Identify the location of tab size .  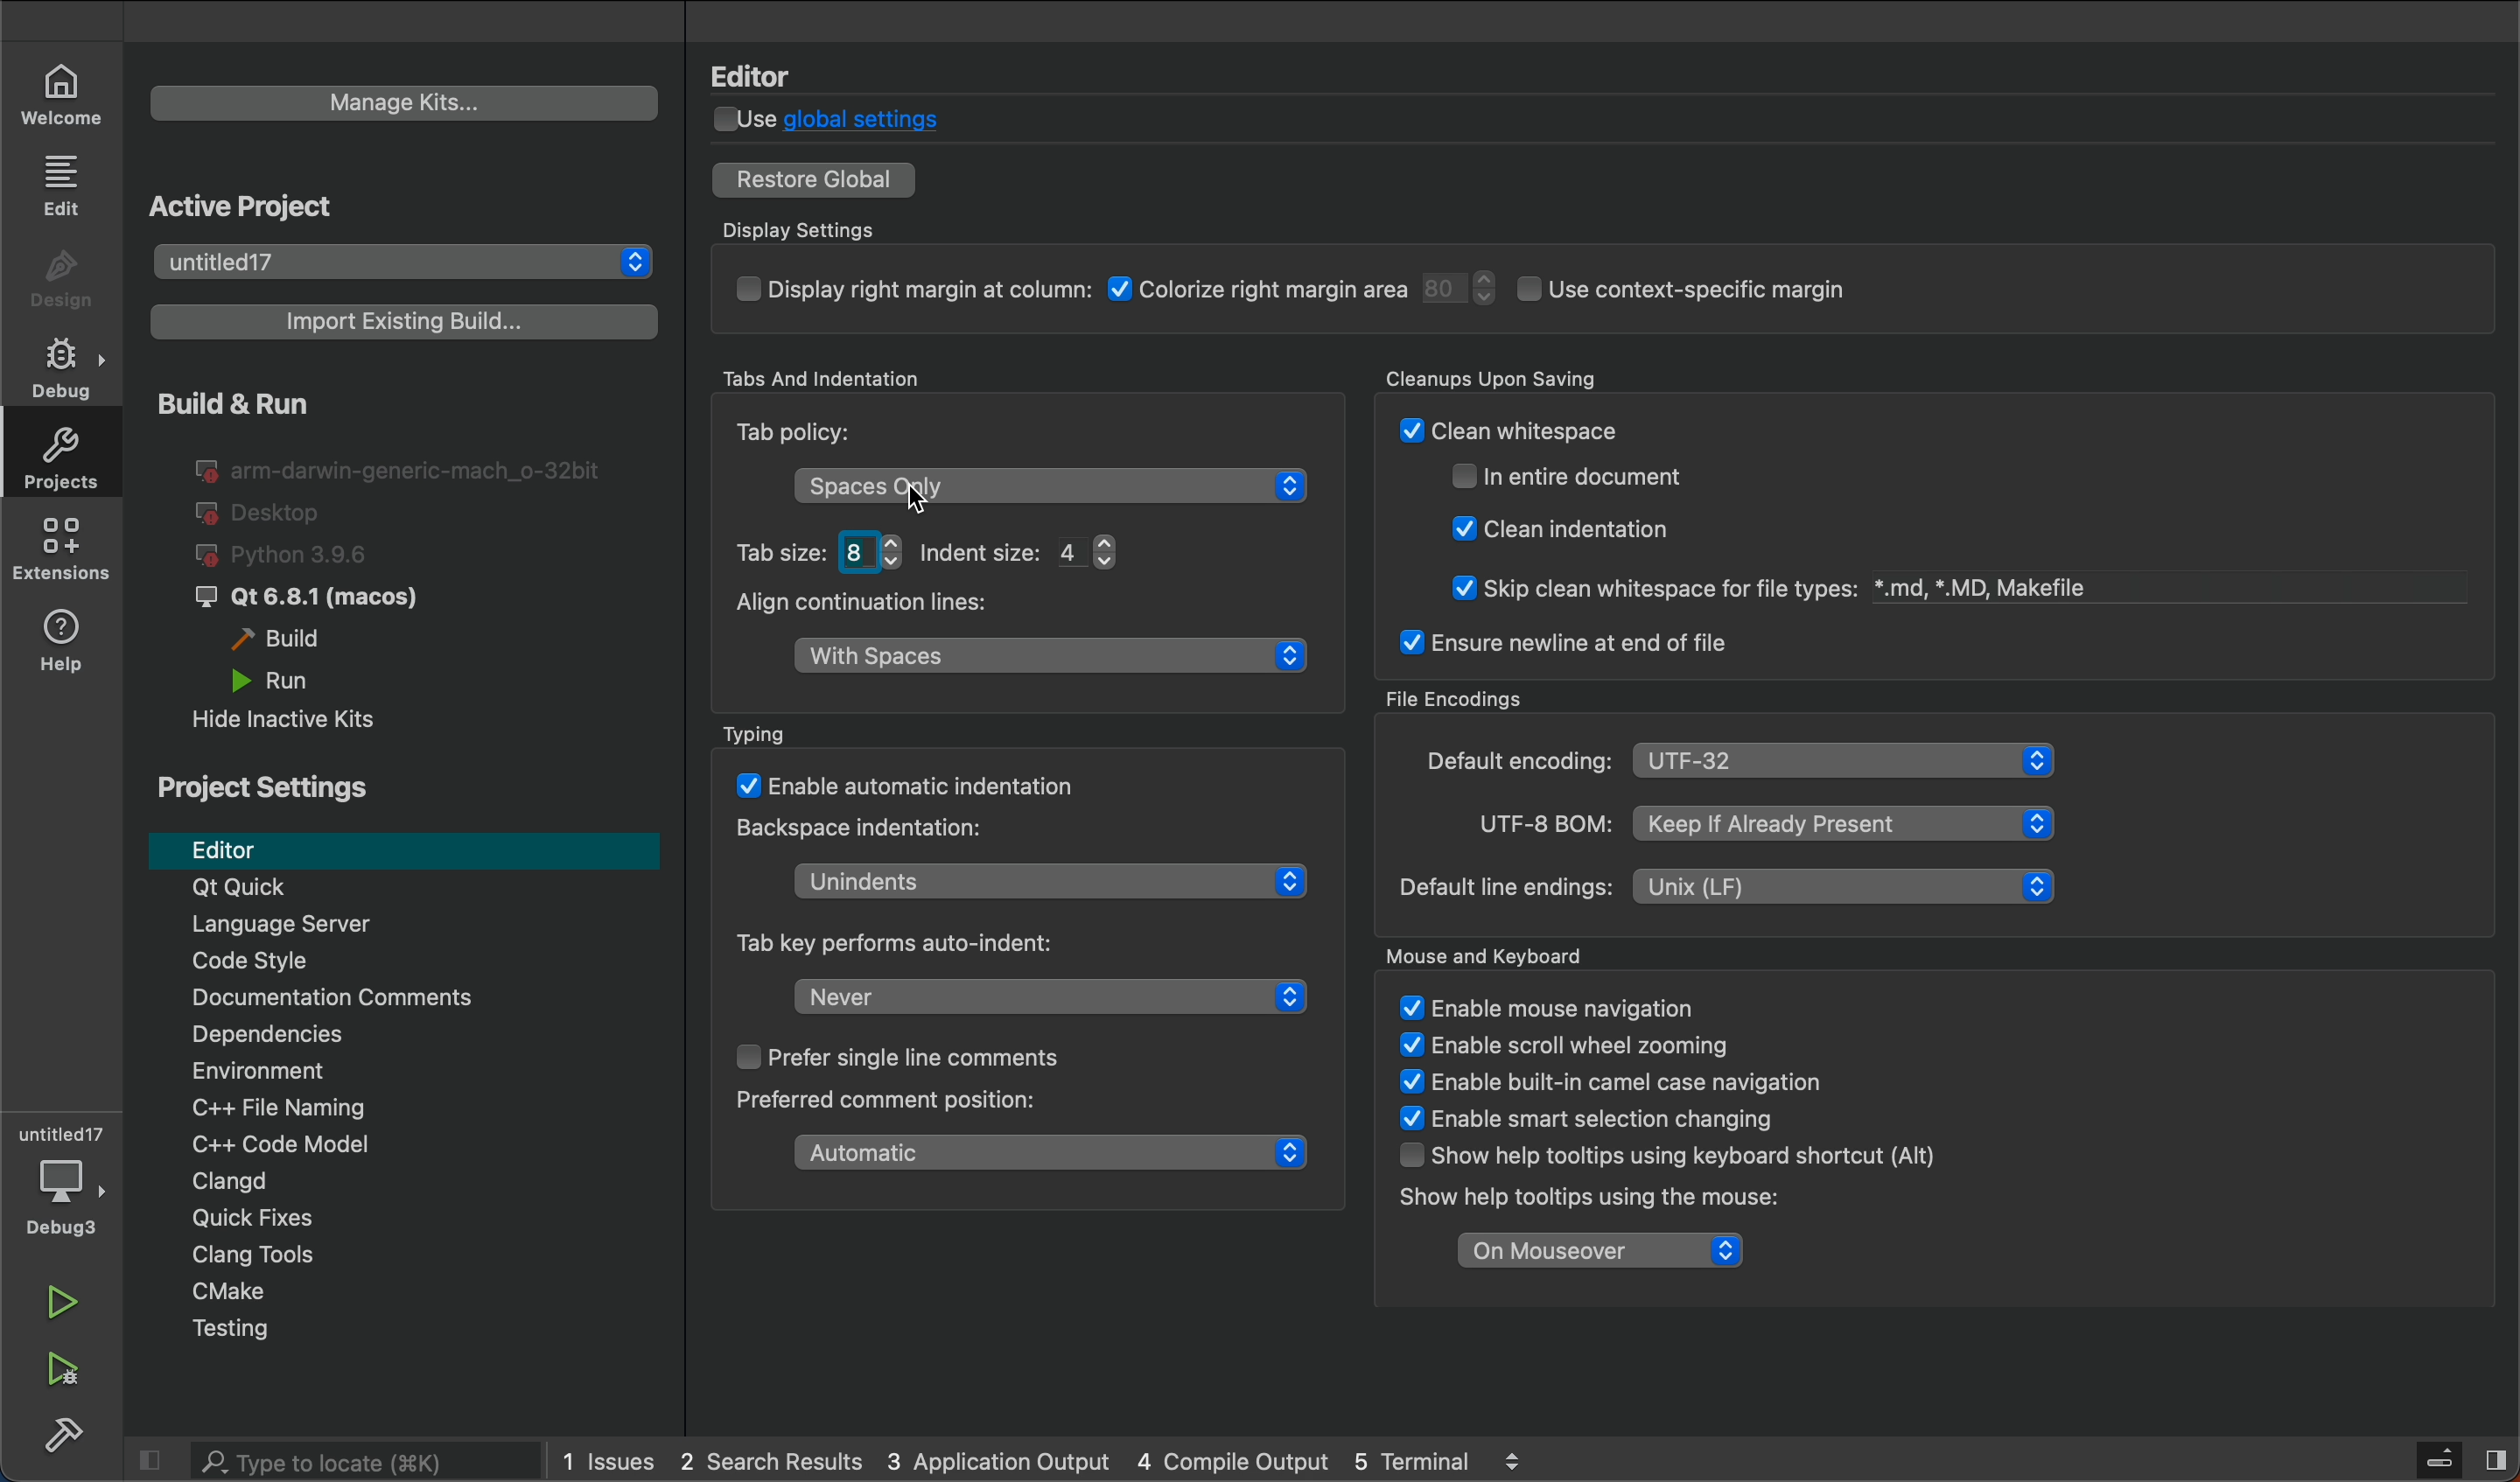
(970, 551).